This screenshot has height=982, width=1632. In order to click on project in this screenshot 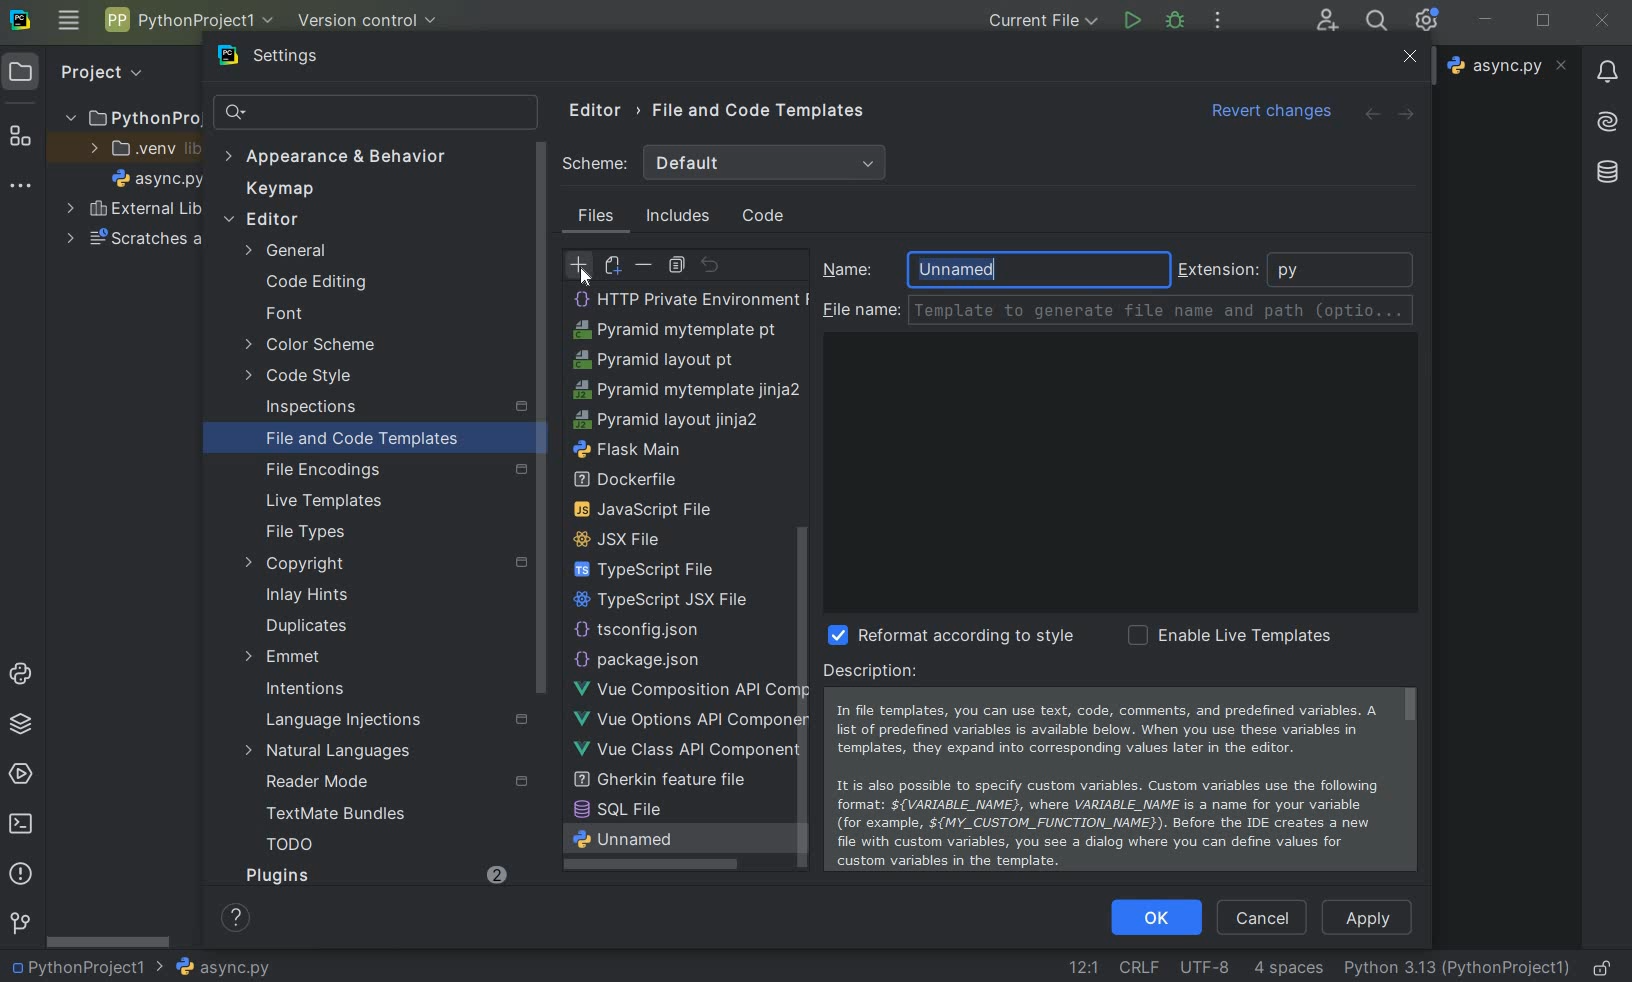, I will do `click(79, 71)`.